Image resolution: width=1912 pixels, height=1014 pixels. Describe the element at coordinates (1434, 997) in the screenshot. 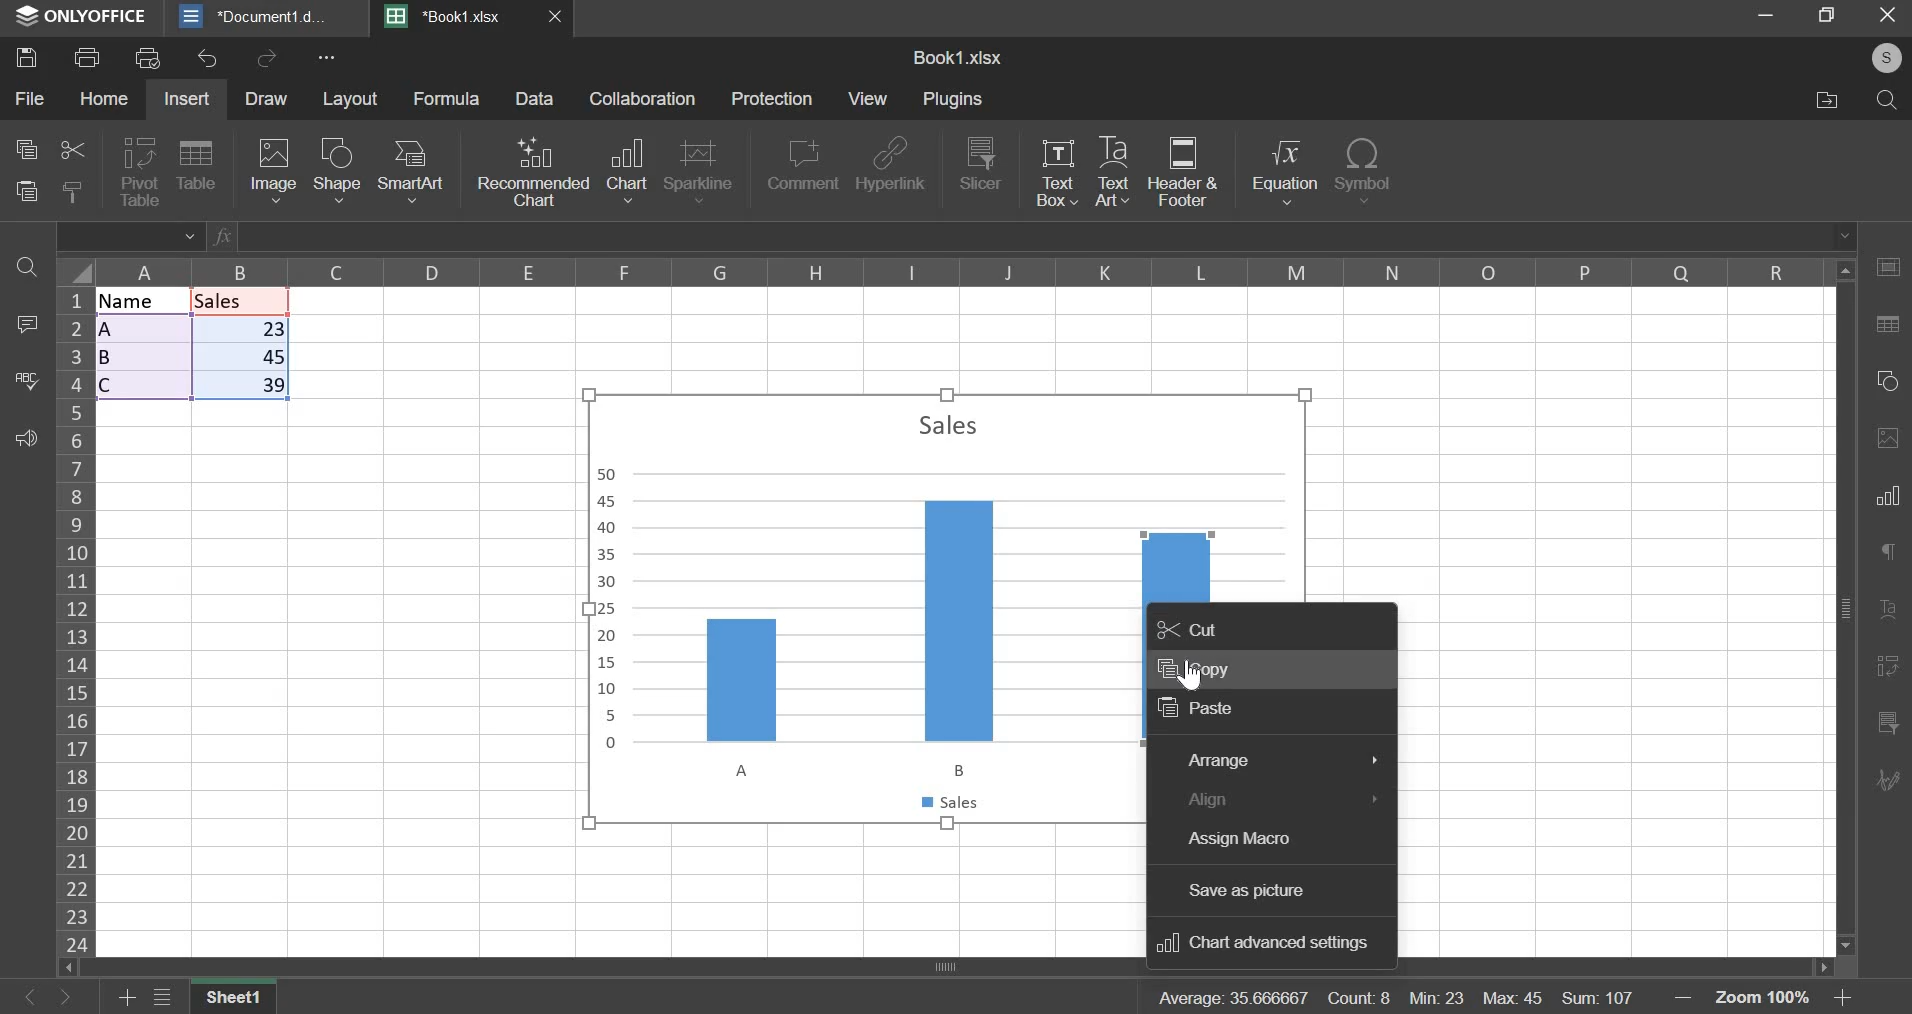

I see `min` at that location.